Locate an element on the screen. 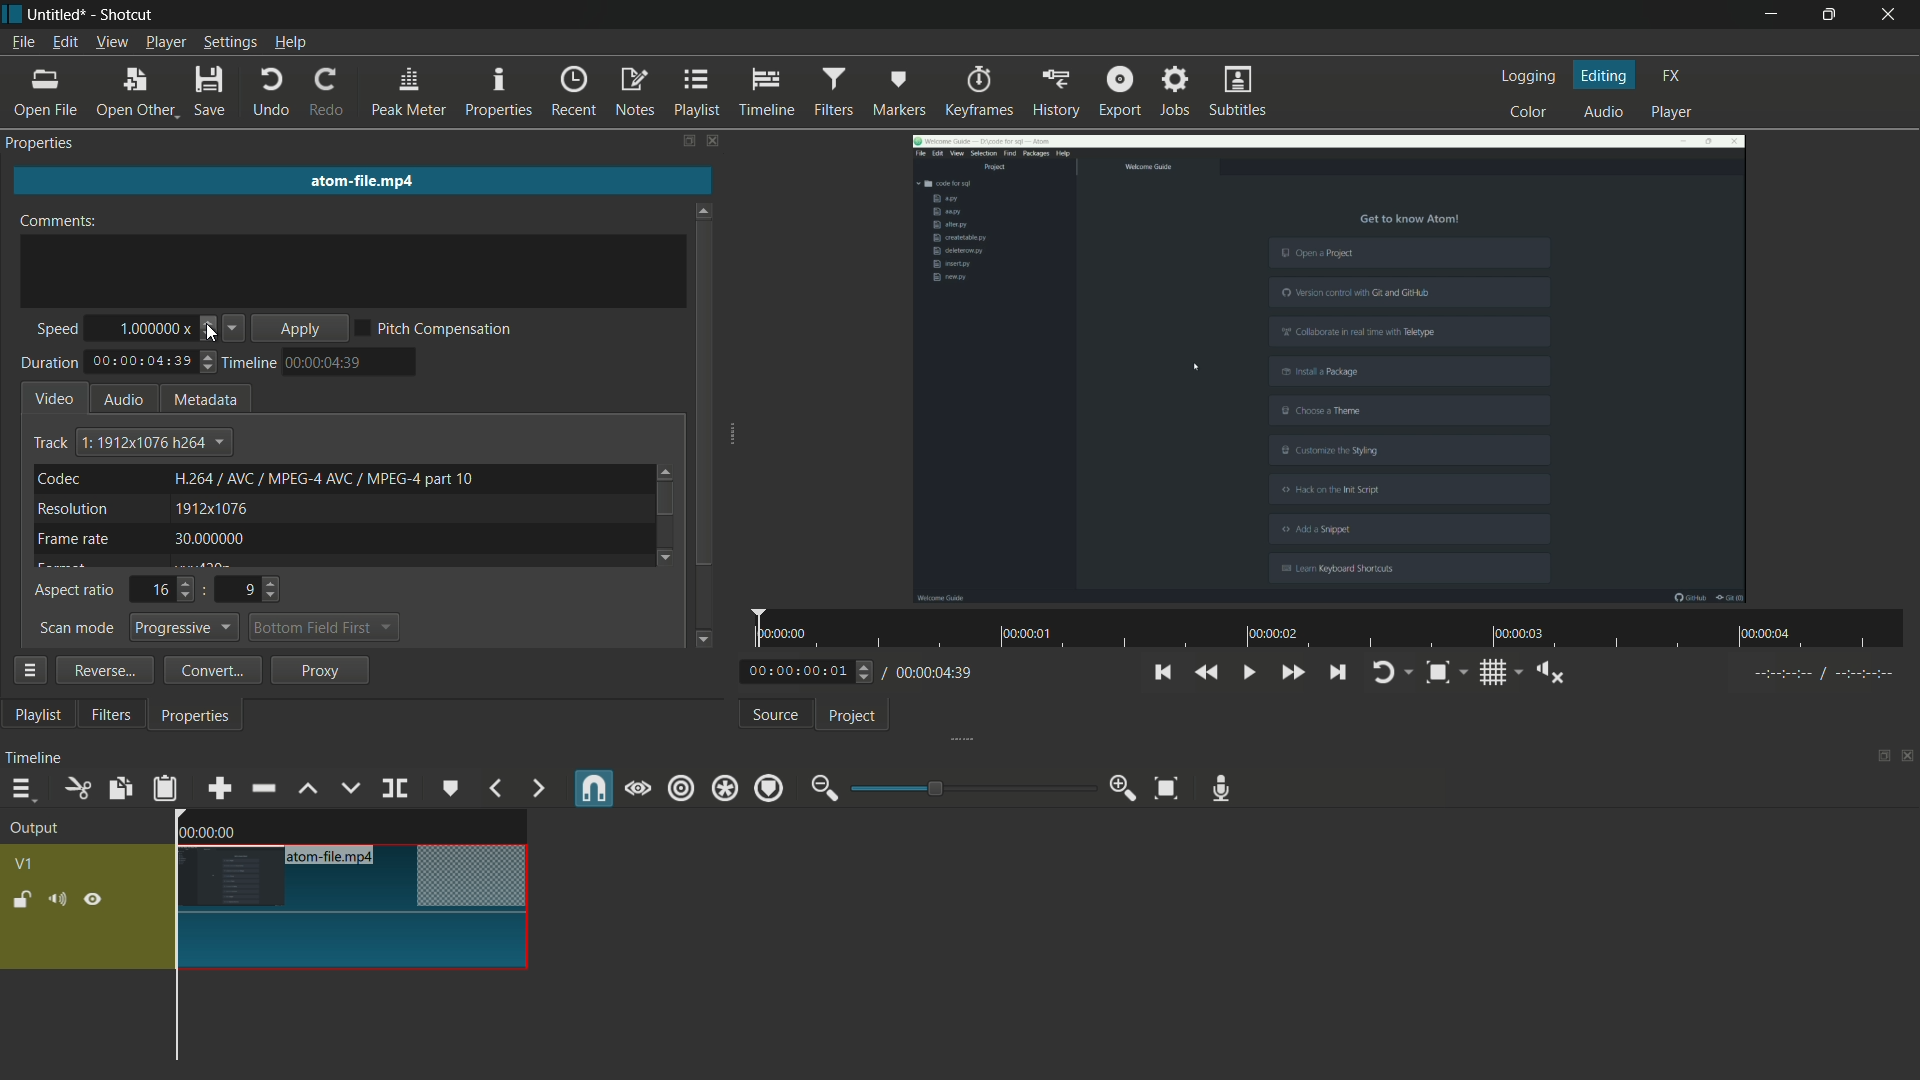 This screenshot has width=1920, height=1080. markers is located at coordinates (901, 91).